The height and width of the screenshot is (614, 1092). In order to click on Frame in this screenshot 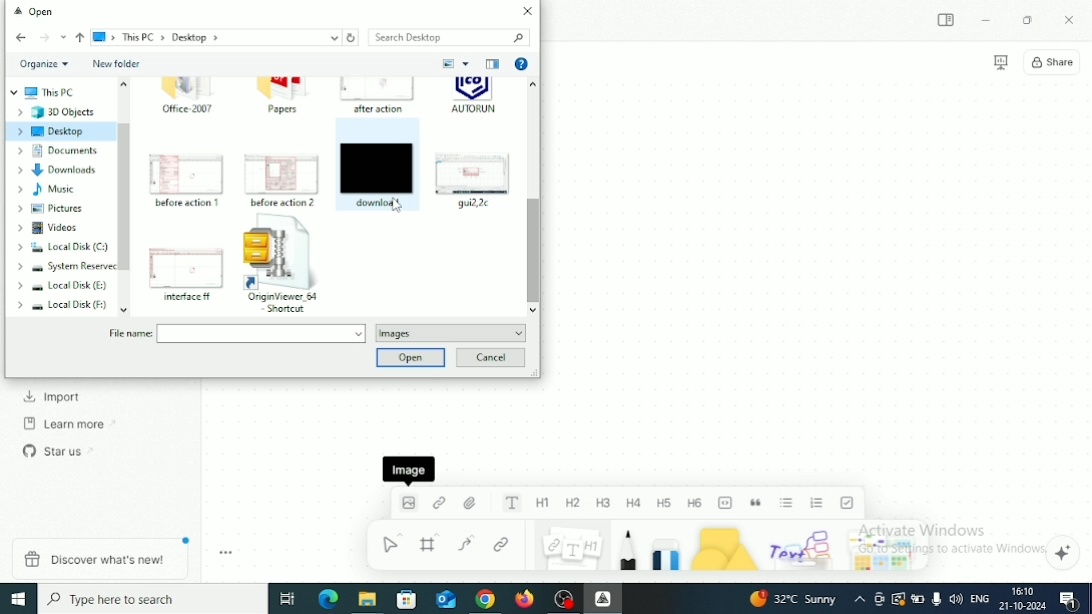, I will do `click(432, 543)`.